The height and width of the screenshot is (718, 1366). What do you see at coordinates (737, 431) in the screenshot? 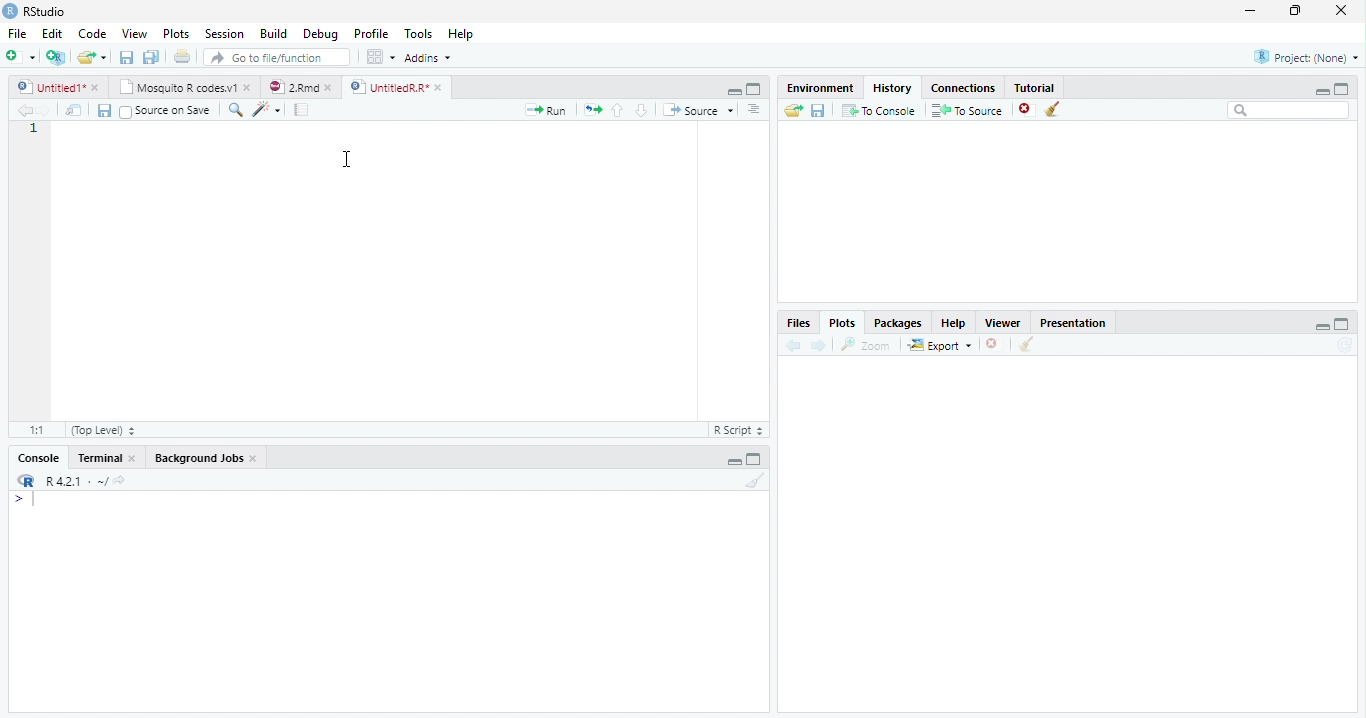
I see `R Script` at bounding box center [737, 431].